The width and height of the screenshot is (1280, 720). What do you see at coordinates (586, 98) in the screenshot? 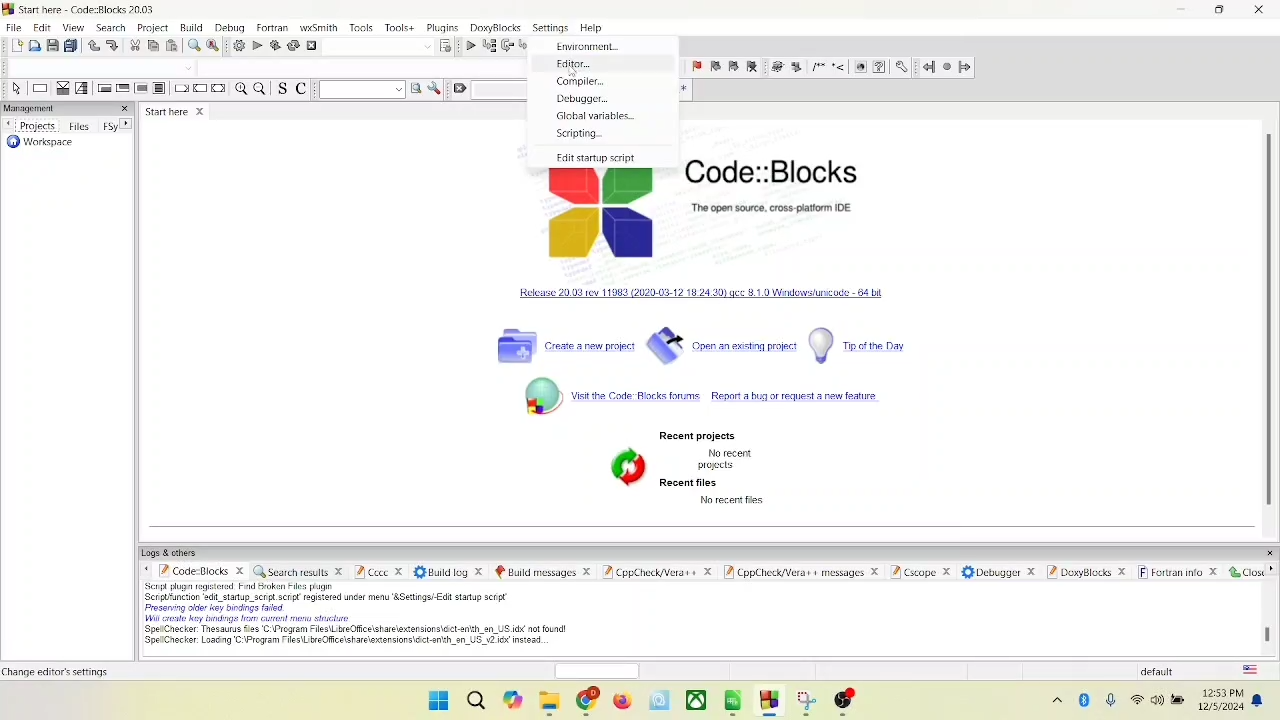
I see `debugger` at bounding box center [586, 98].